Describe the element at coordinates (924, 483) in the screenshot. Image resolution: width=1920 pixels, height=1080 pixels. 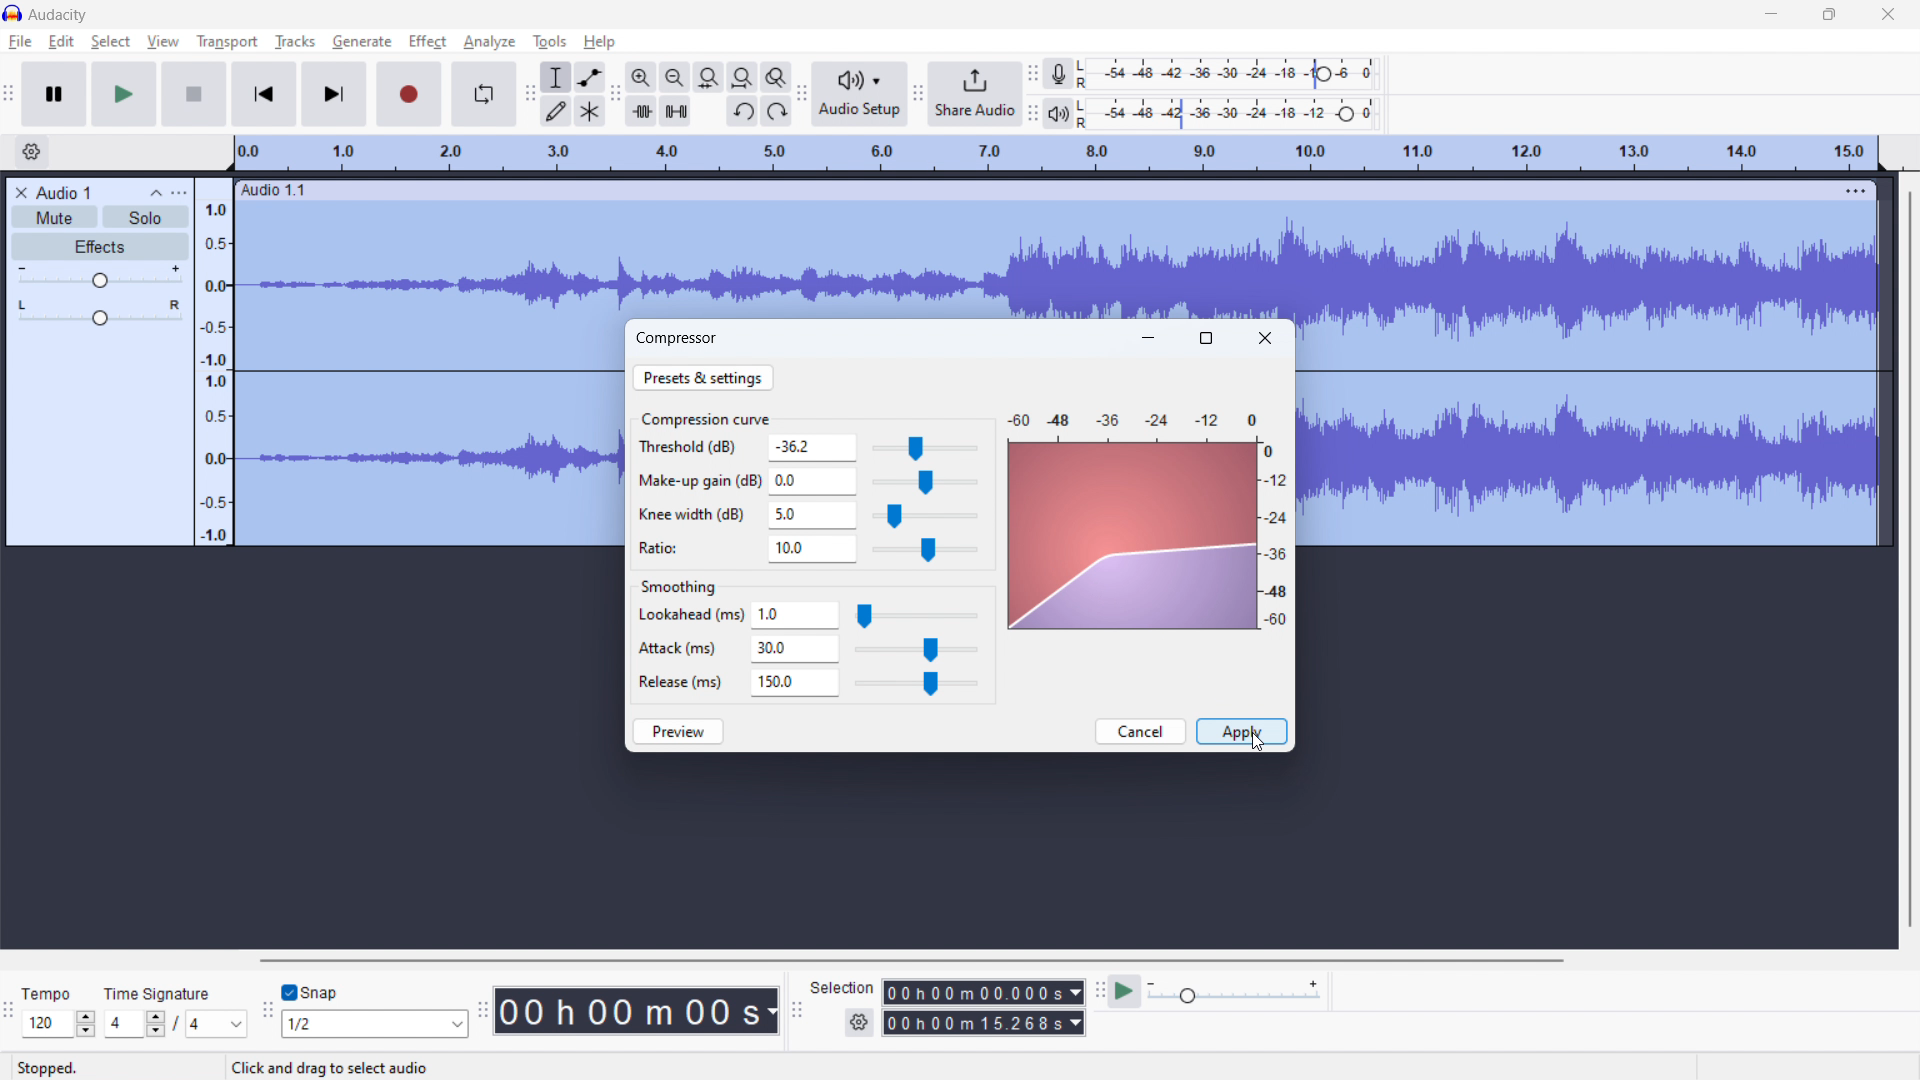
I see `make-up gain threshold` at that location.